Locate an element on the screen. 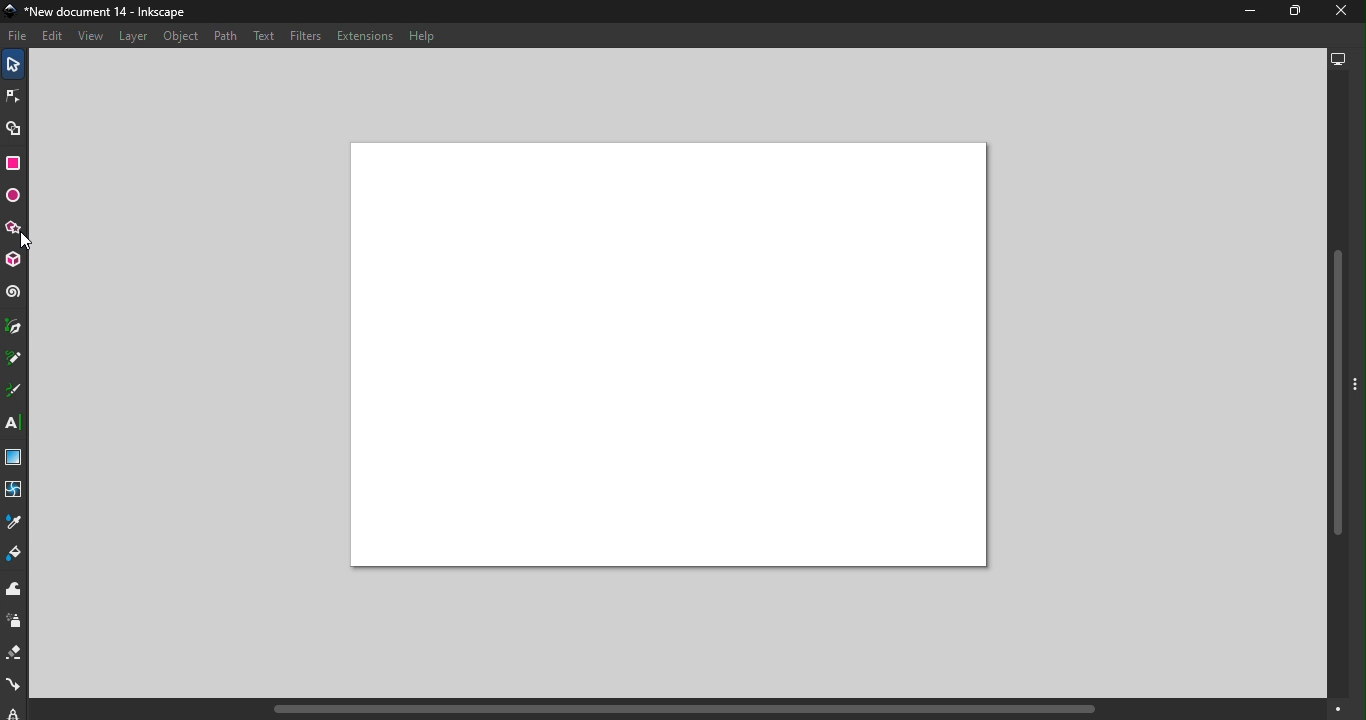 The width and height of the screenshot is (1366, 720). Object is located at coordinates (181, 35).